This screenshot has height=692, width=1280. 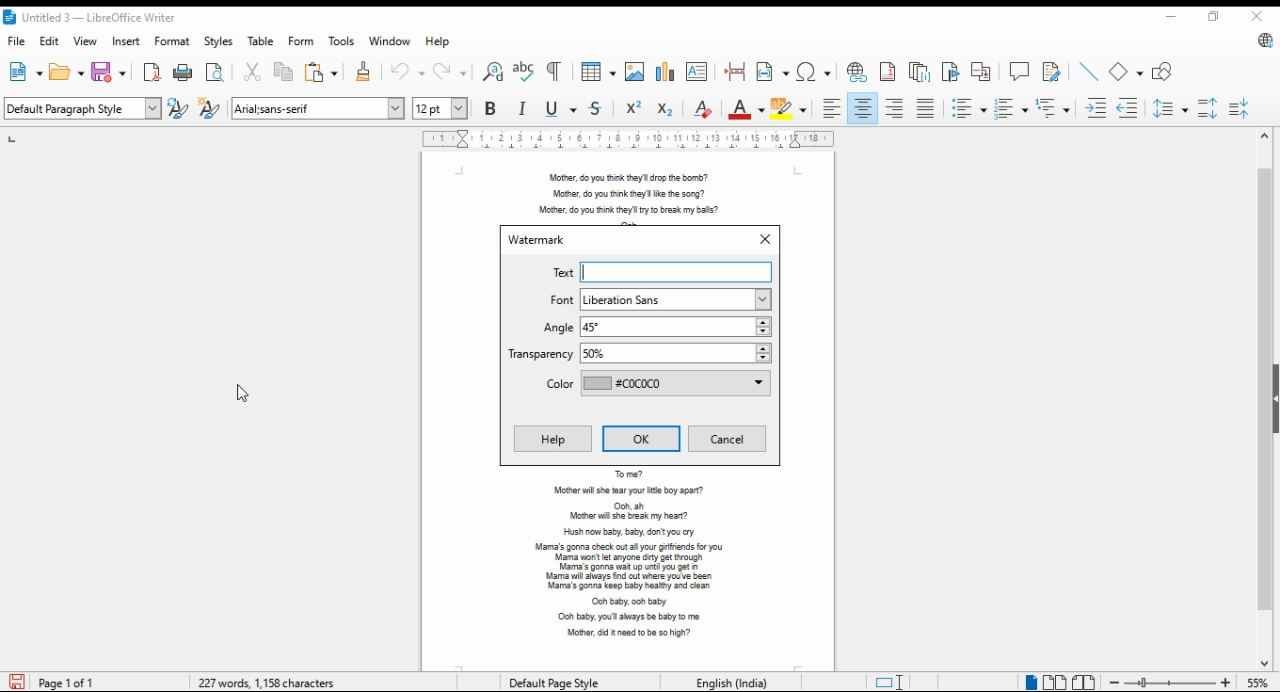 What do you see at coordinates (364, 72) in the screenshot?
I see `clone formatting` at bounding box center [364, 72].